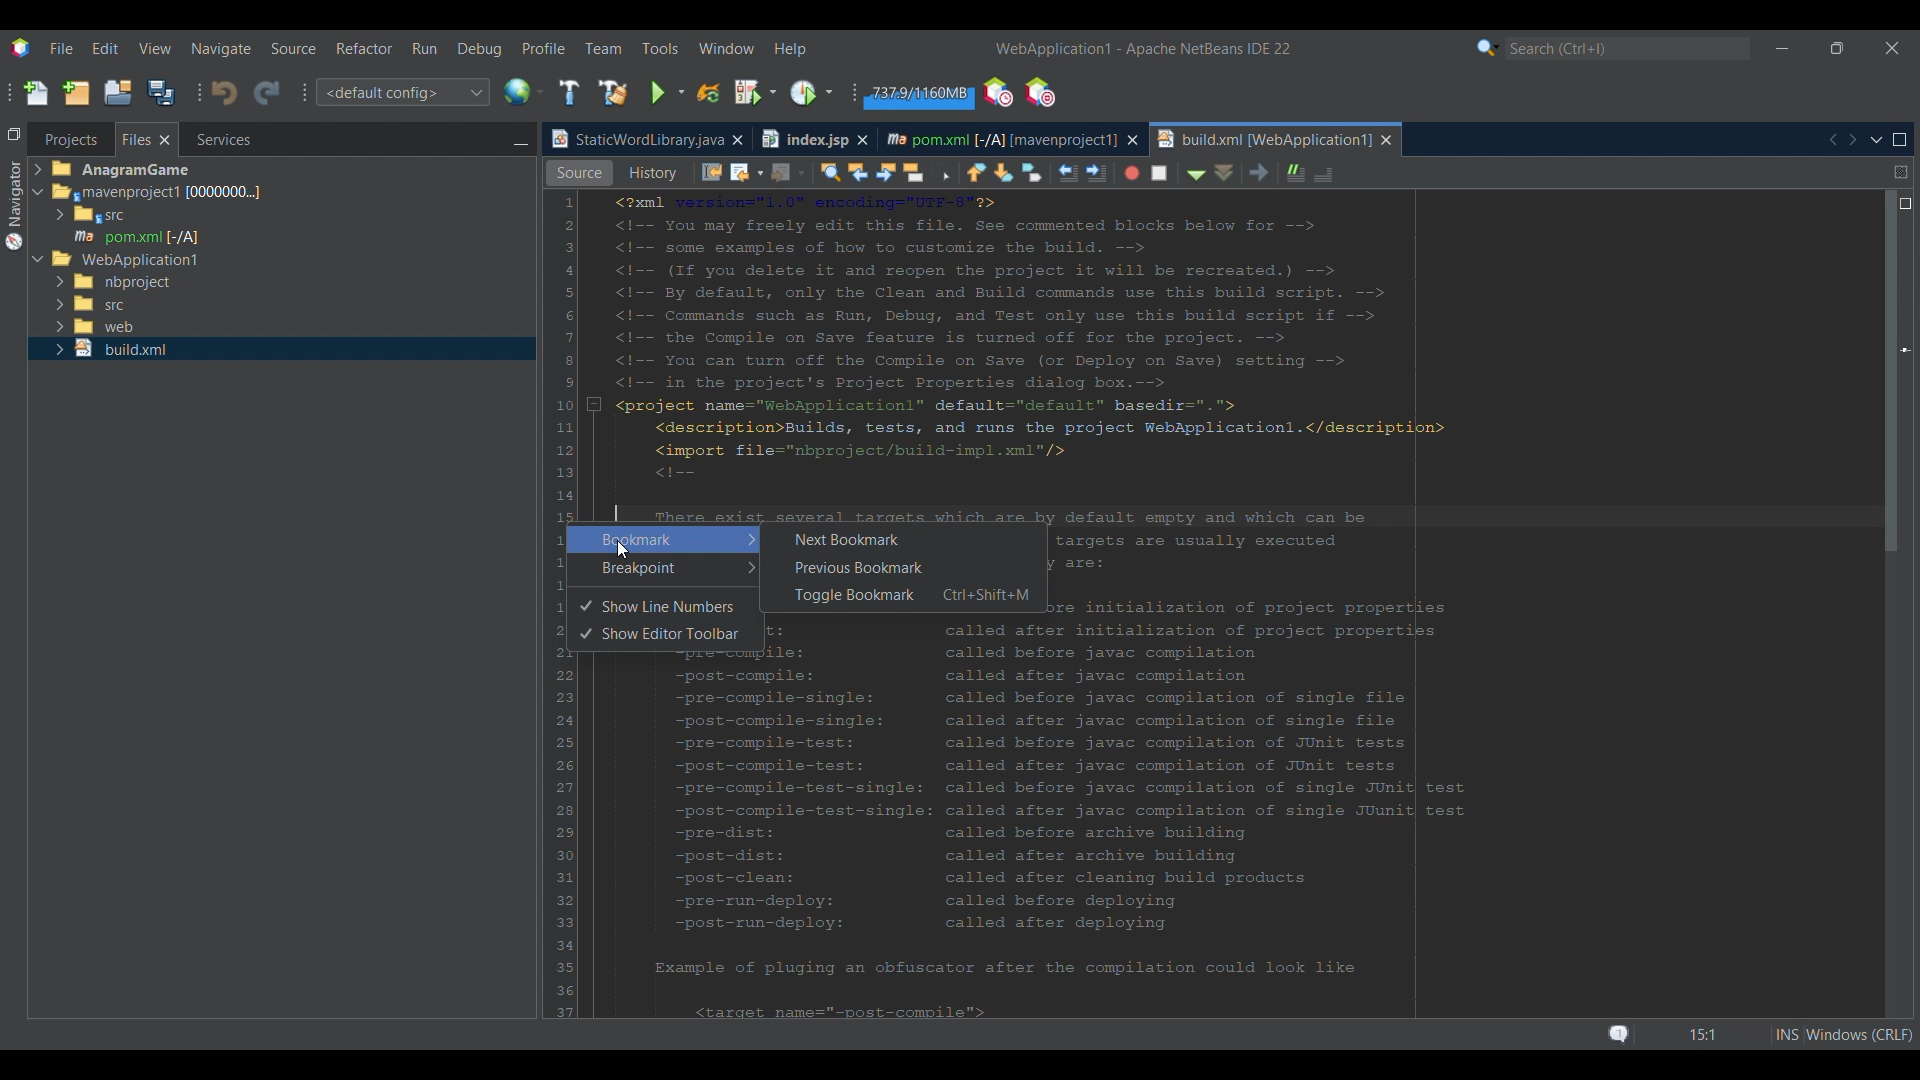 Image resolution: width=1920 pixels, height=1080 pixels. I want to click on Search, so click(1628, 49).